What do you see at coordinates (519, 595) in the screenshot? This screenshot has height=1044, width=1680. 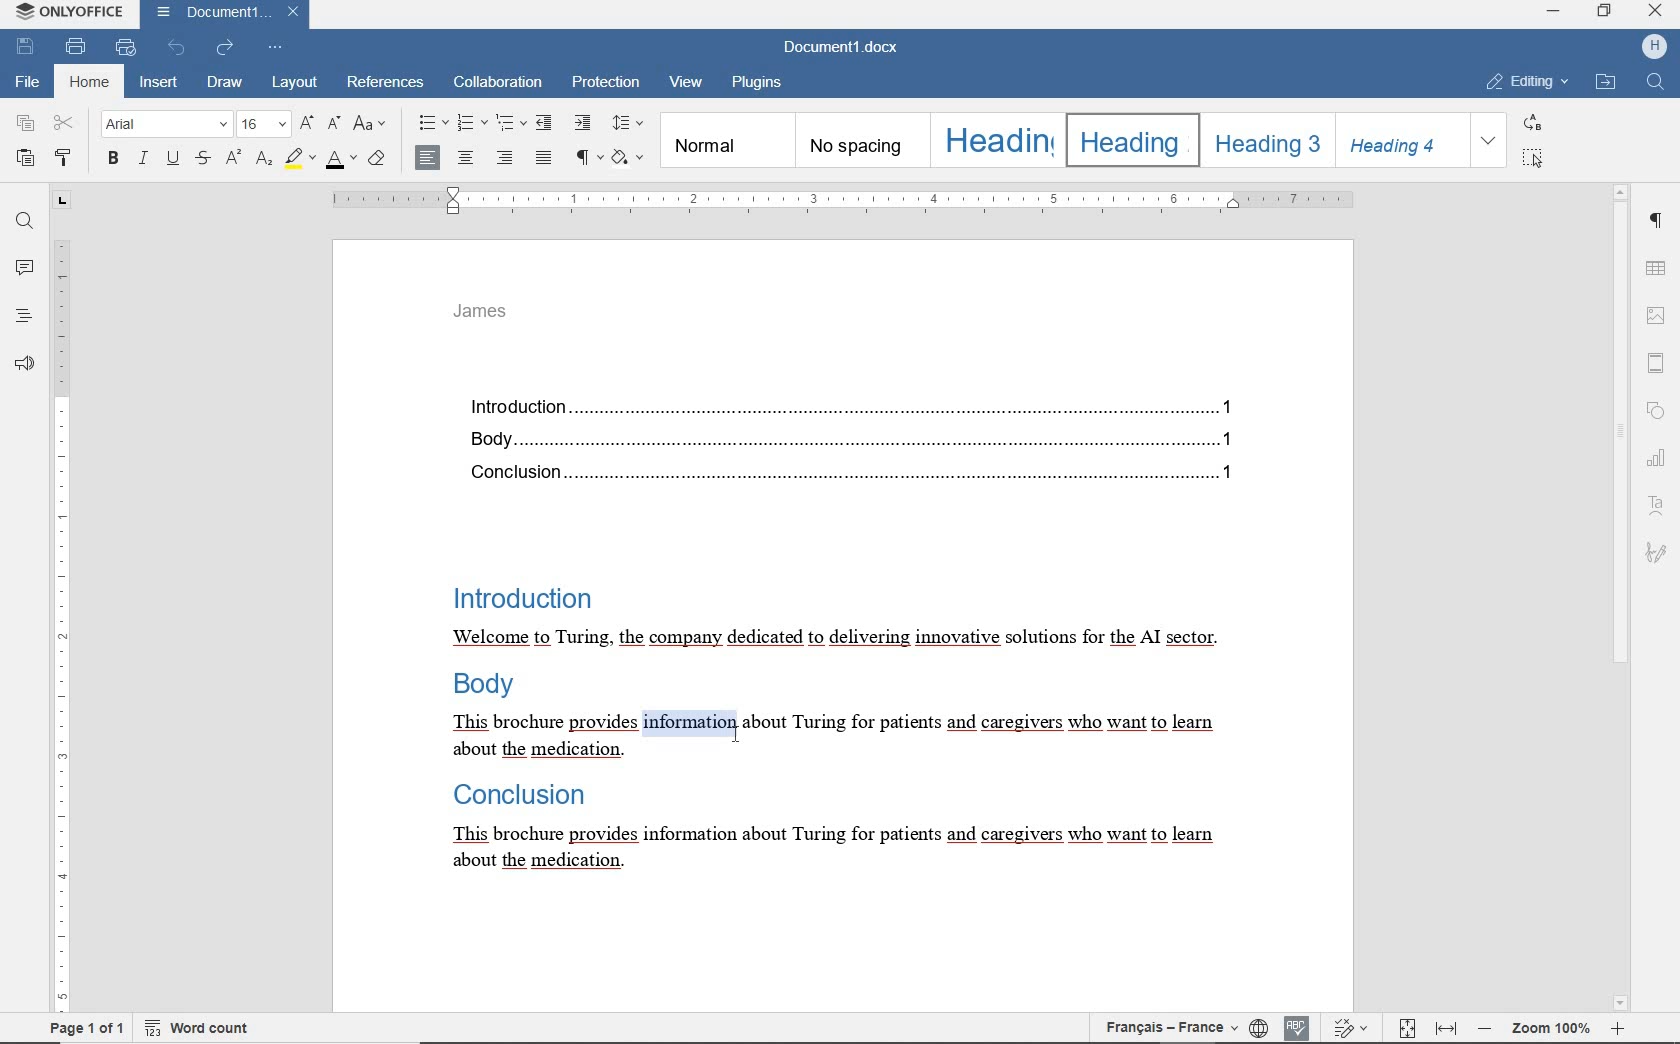 I see `Introduction` at bounding box center [519, 595].